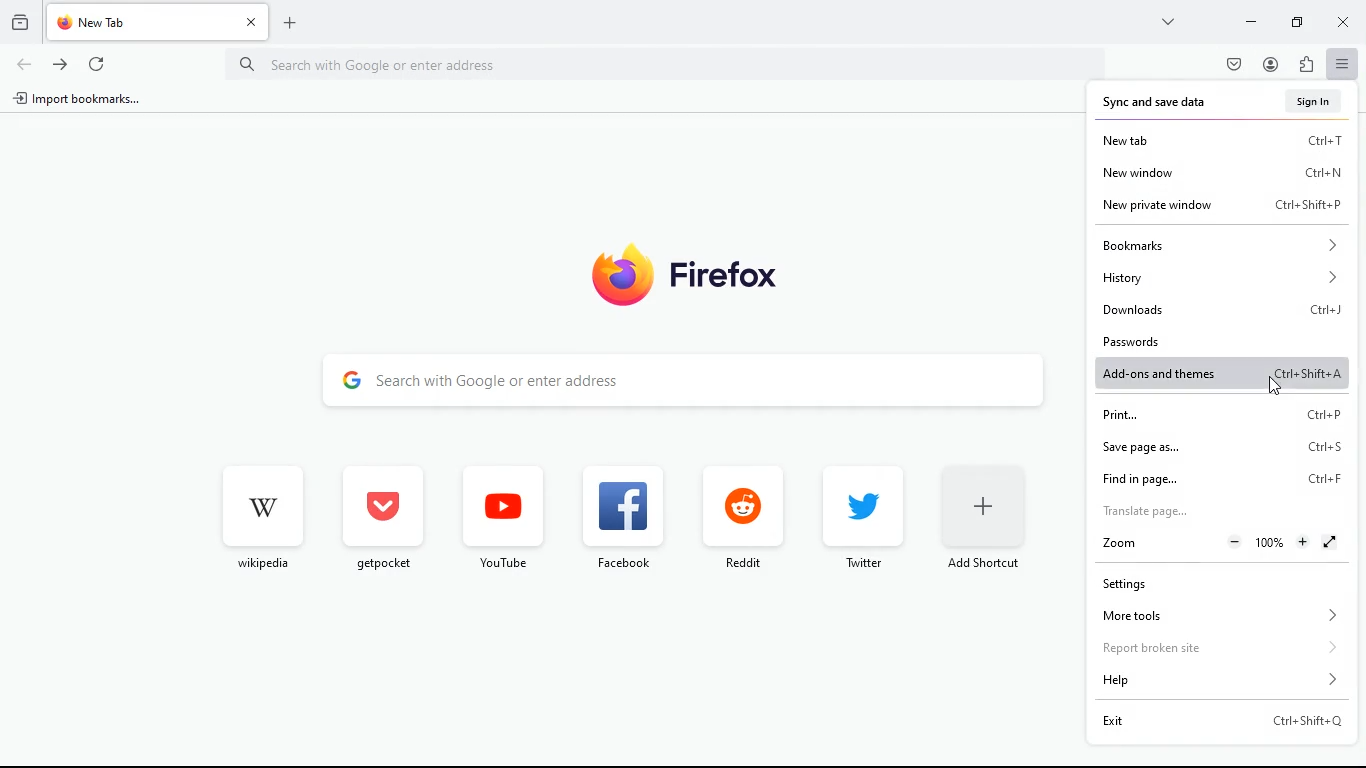  Describe the element at coordinates (1342, 65) in the screenshot. I see `menu` at that location.